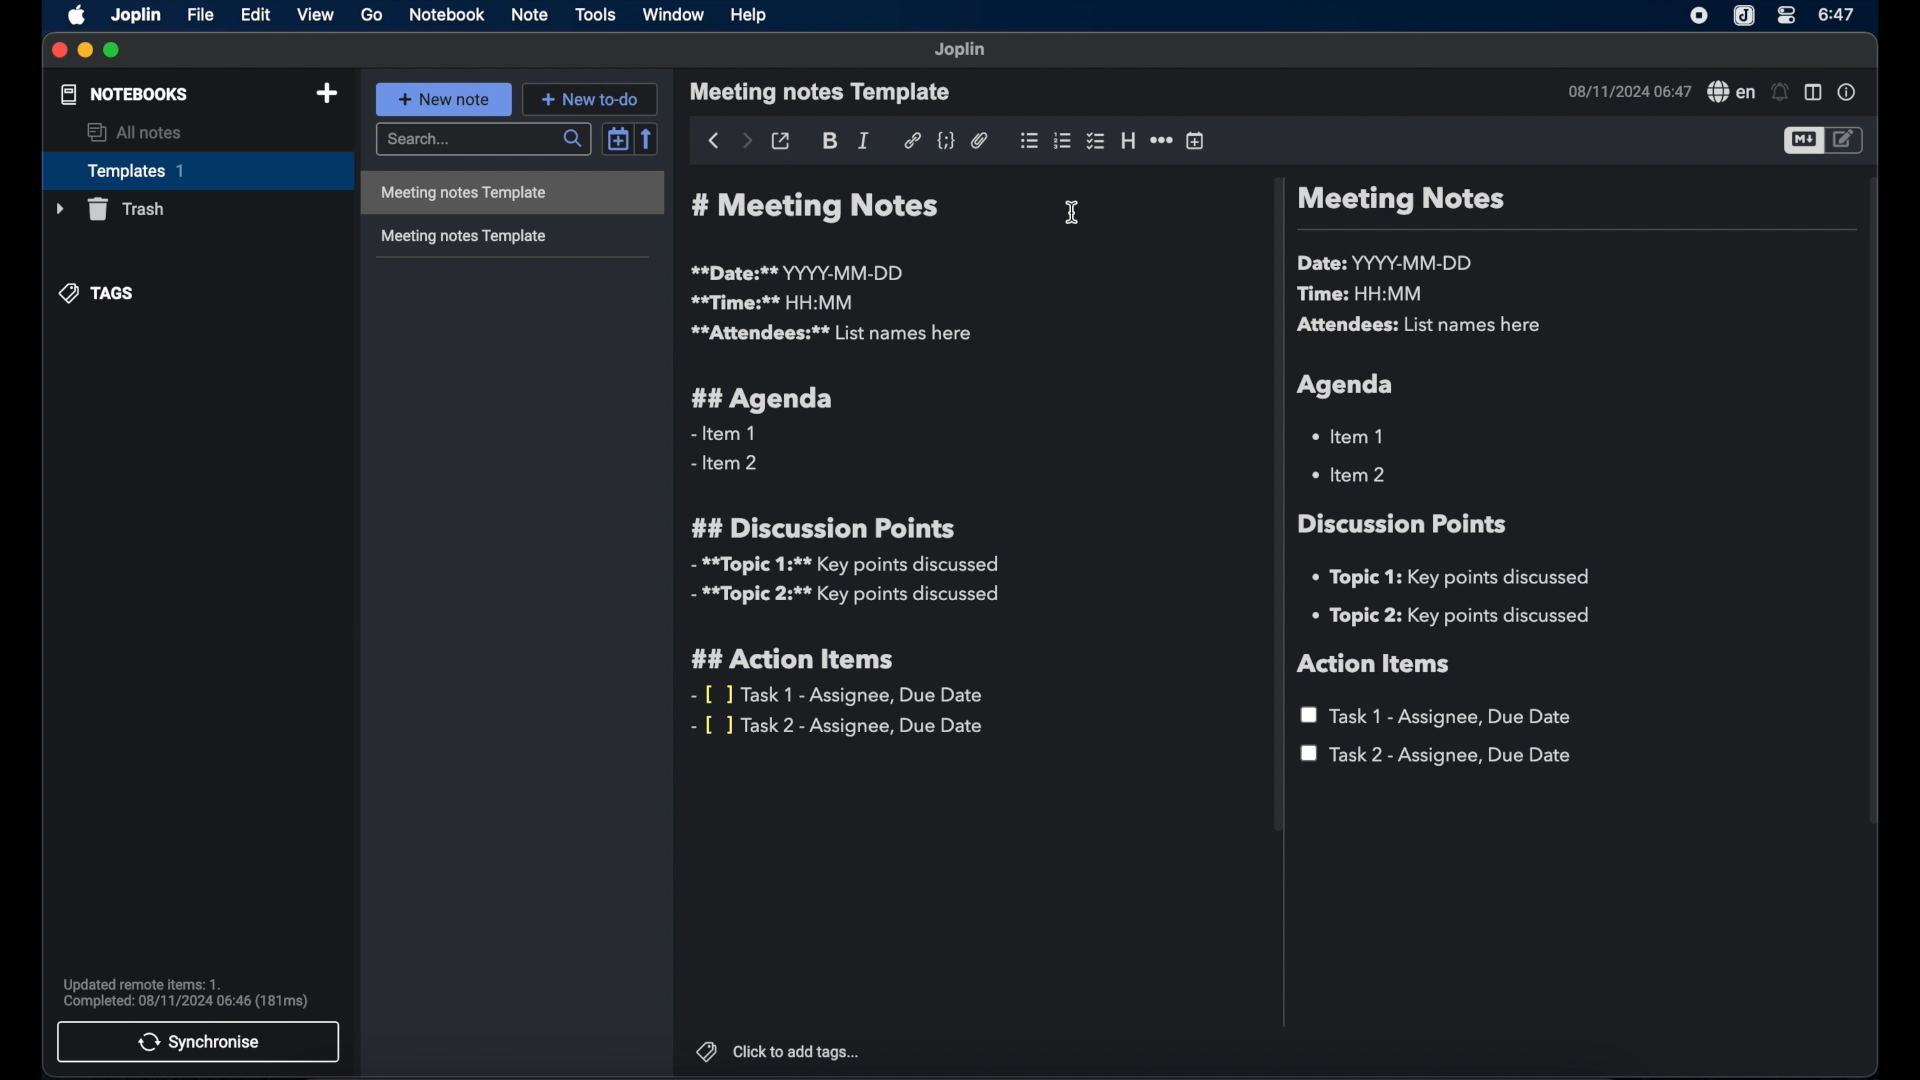 Image resolution: width=1920 pixels, height=1080 pixels. I want to click on ## agenda, so click(763, 399).